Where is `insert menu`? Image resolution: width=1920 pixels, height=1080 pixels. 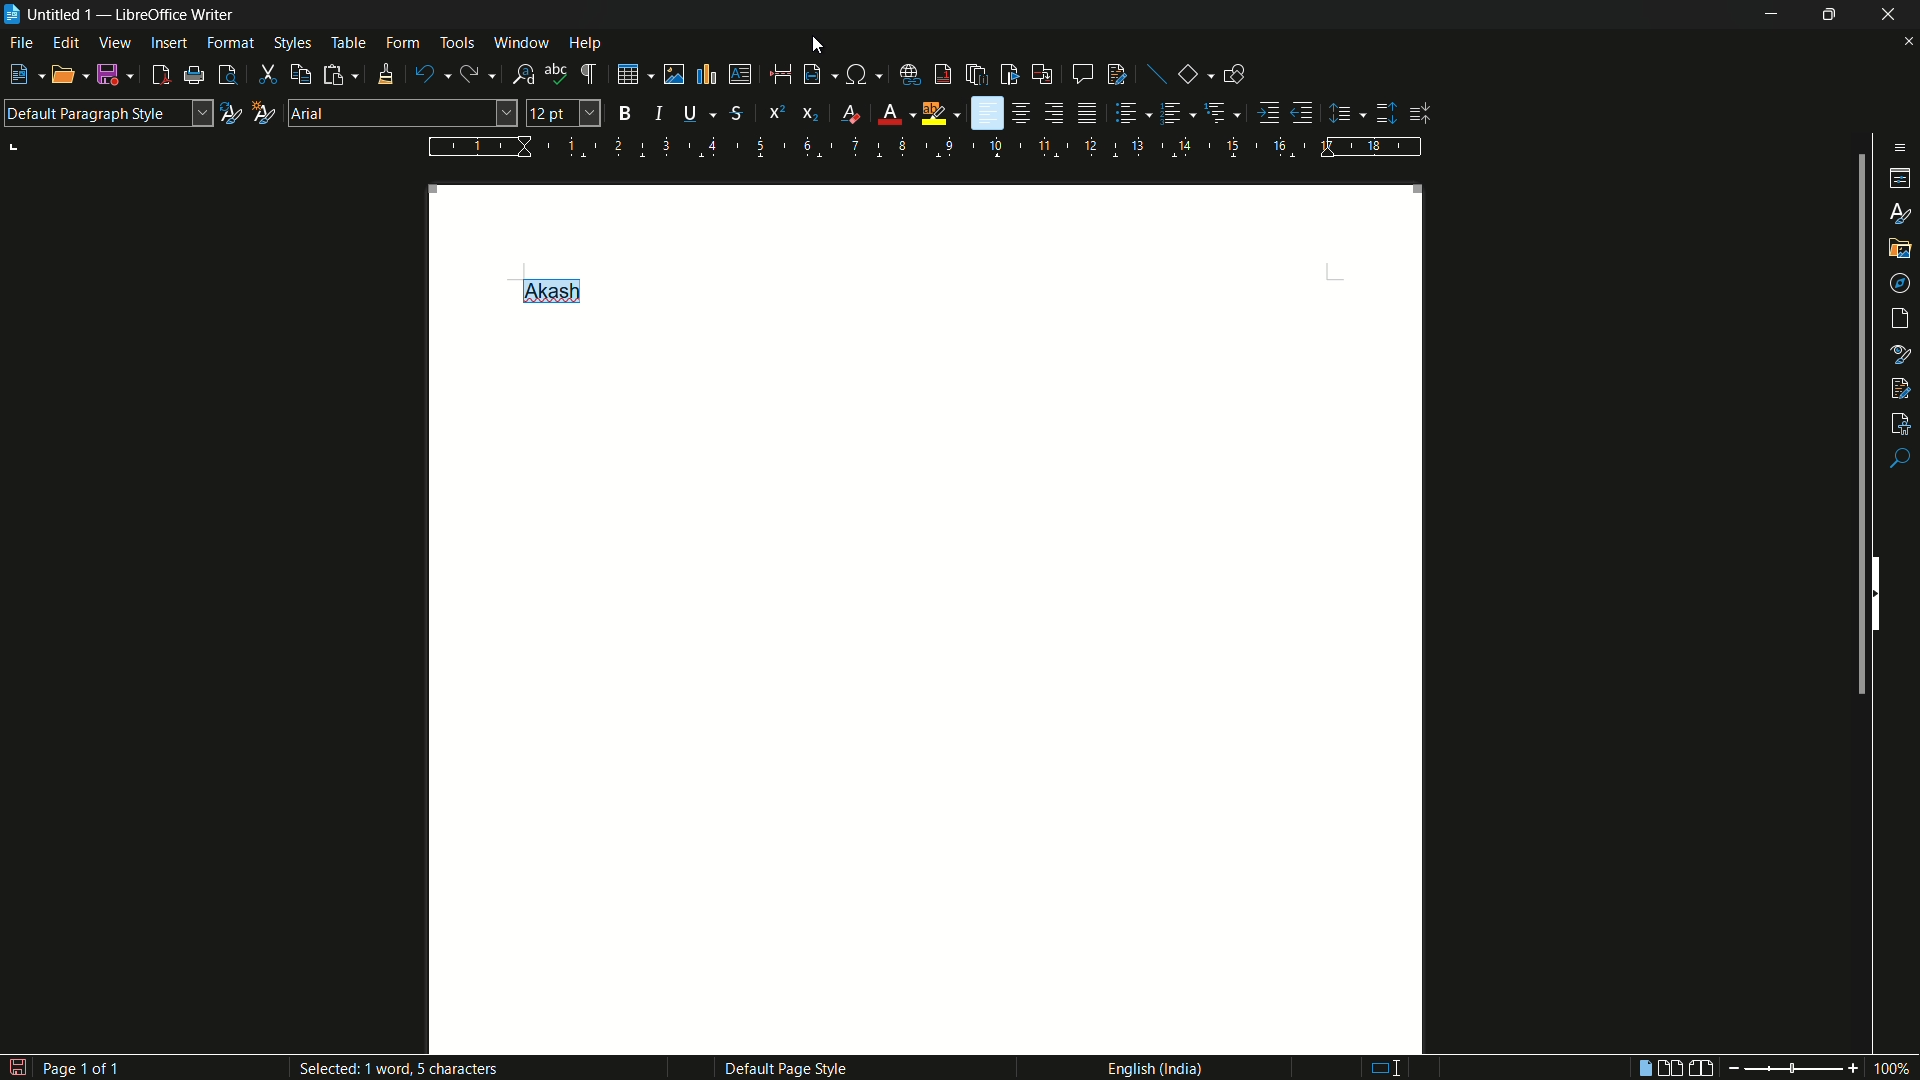 insert menu is located at coordinates (169, 42).